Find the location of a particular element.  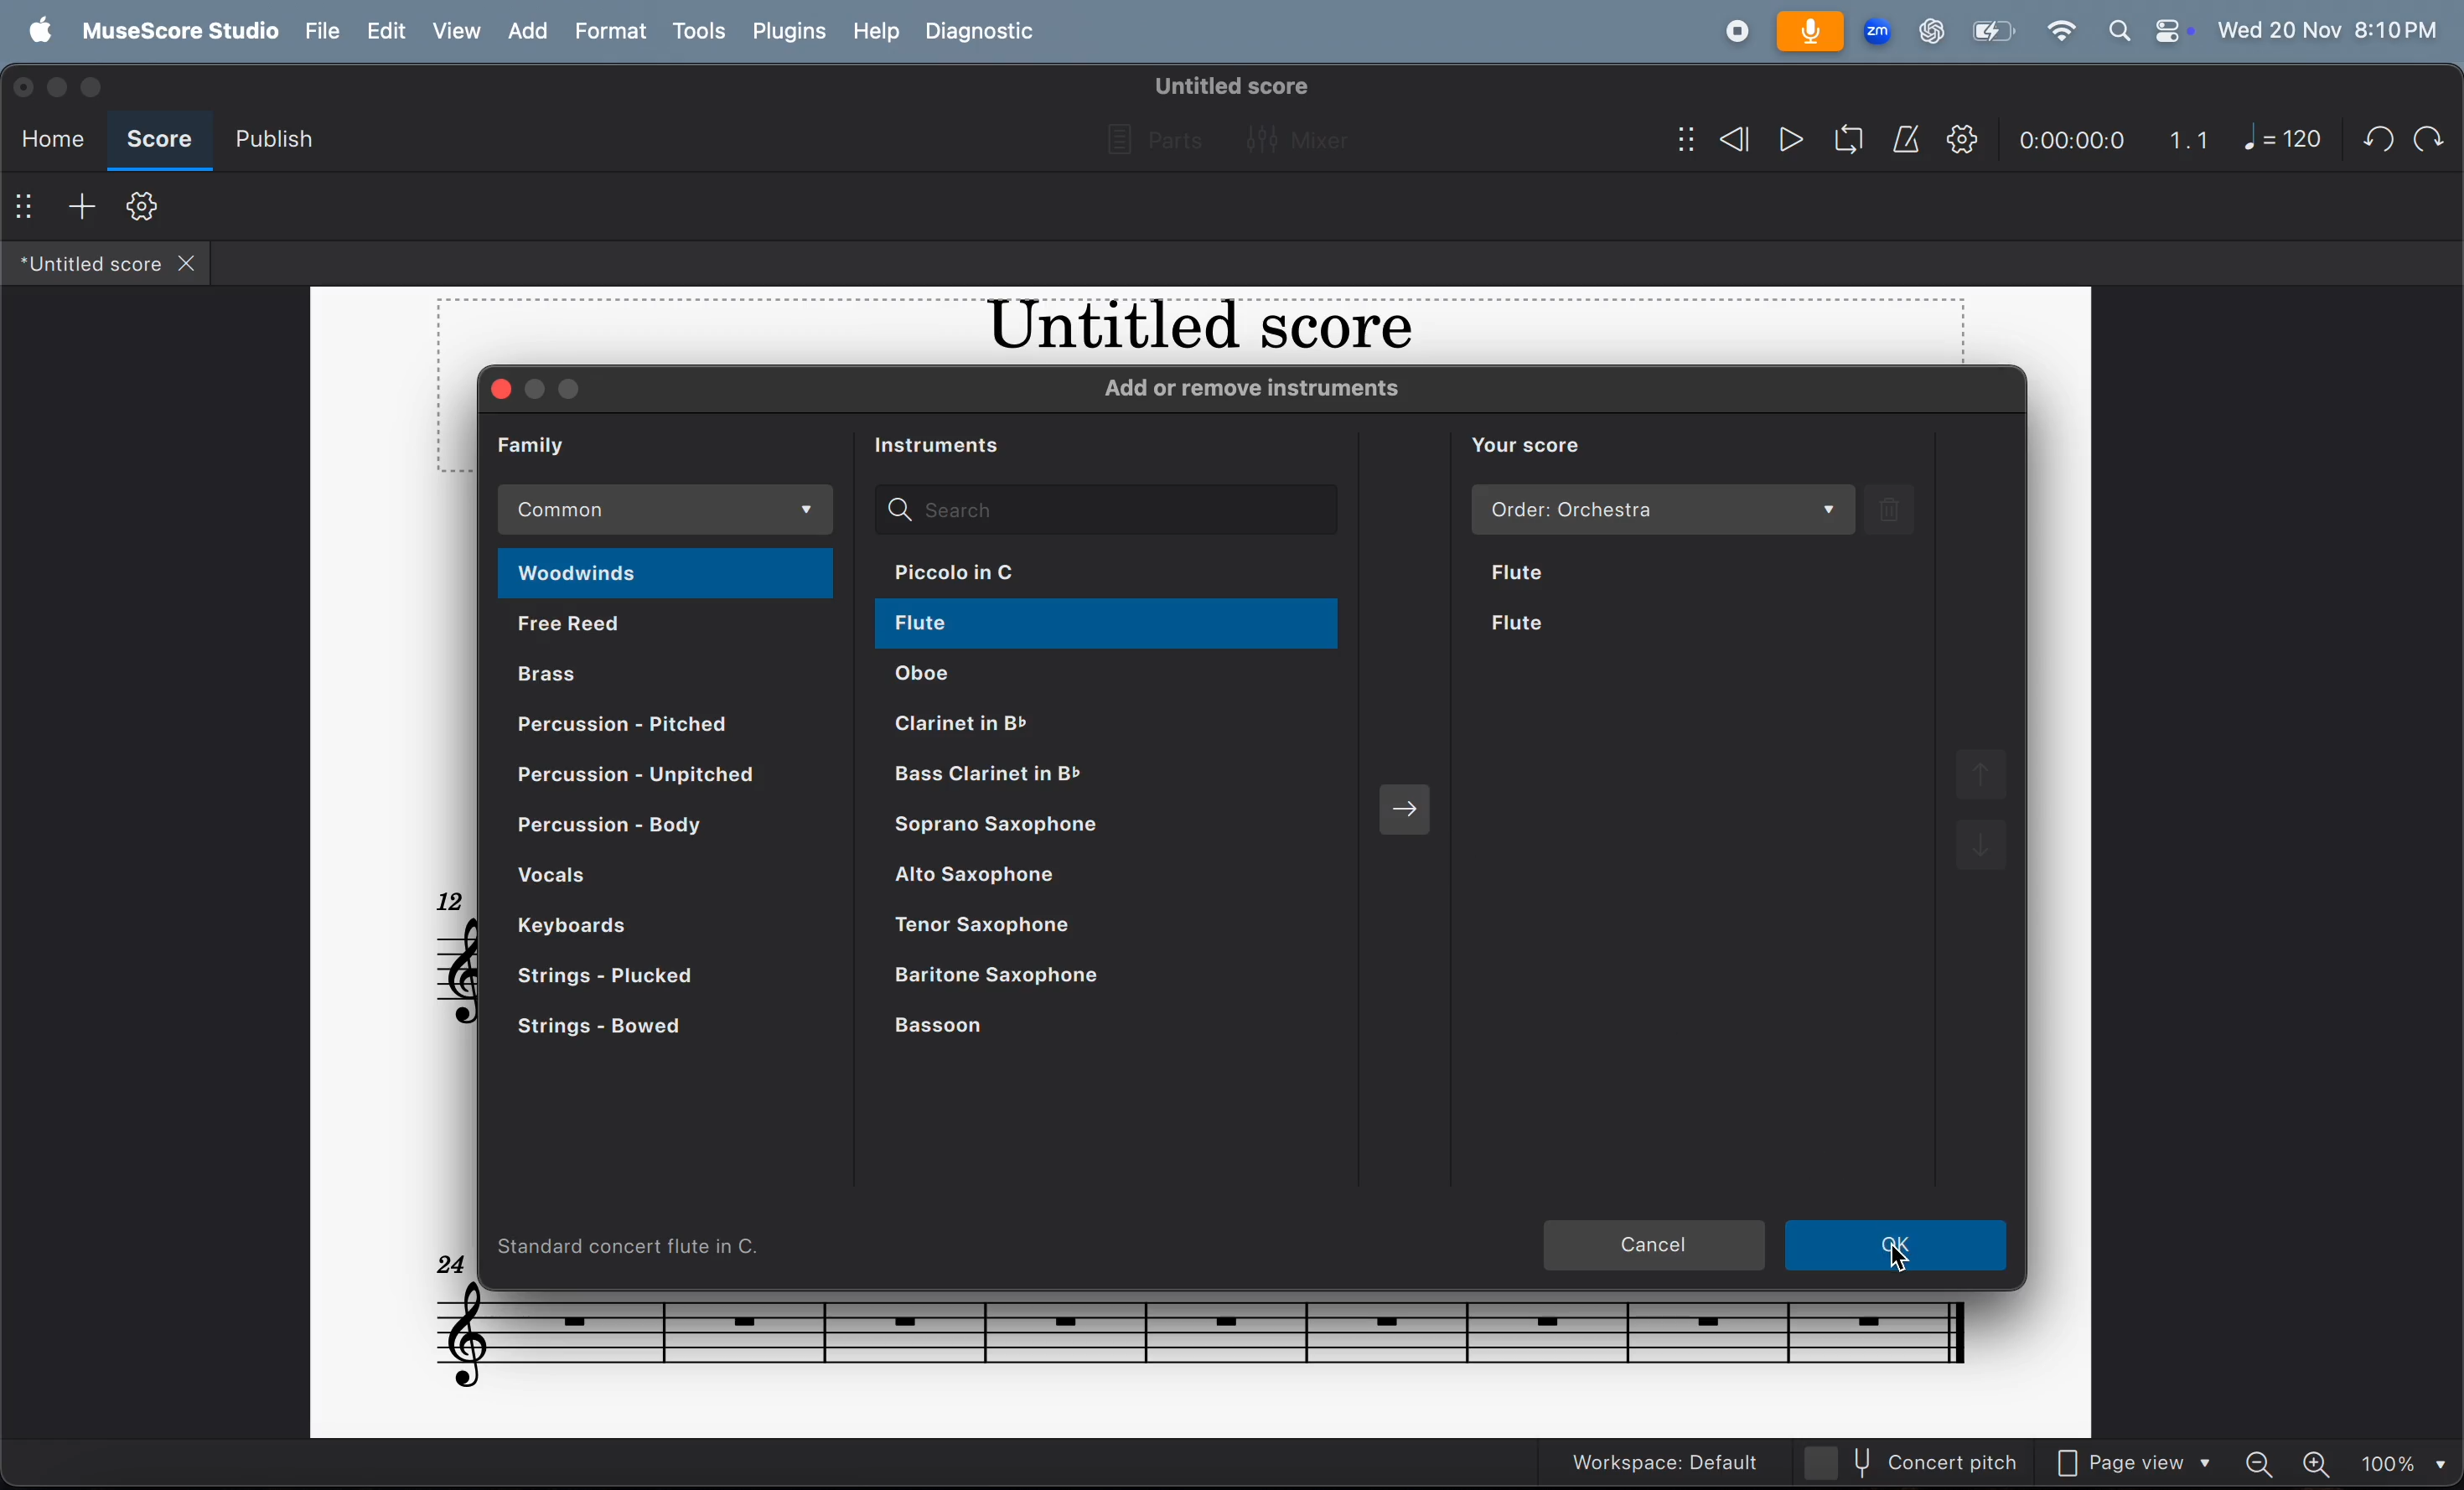

edit is located at coordinates (389, 31).